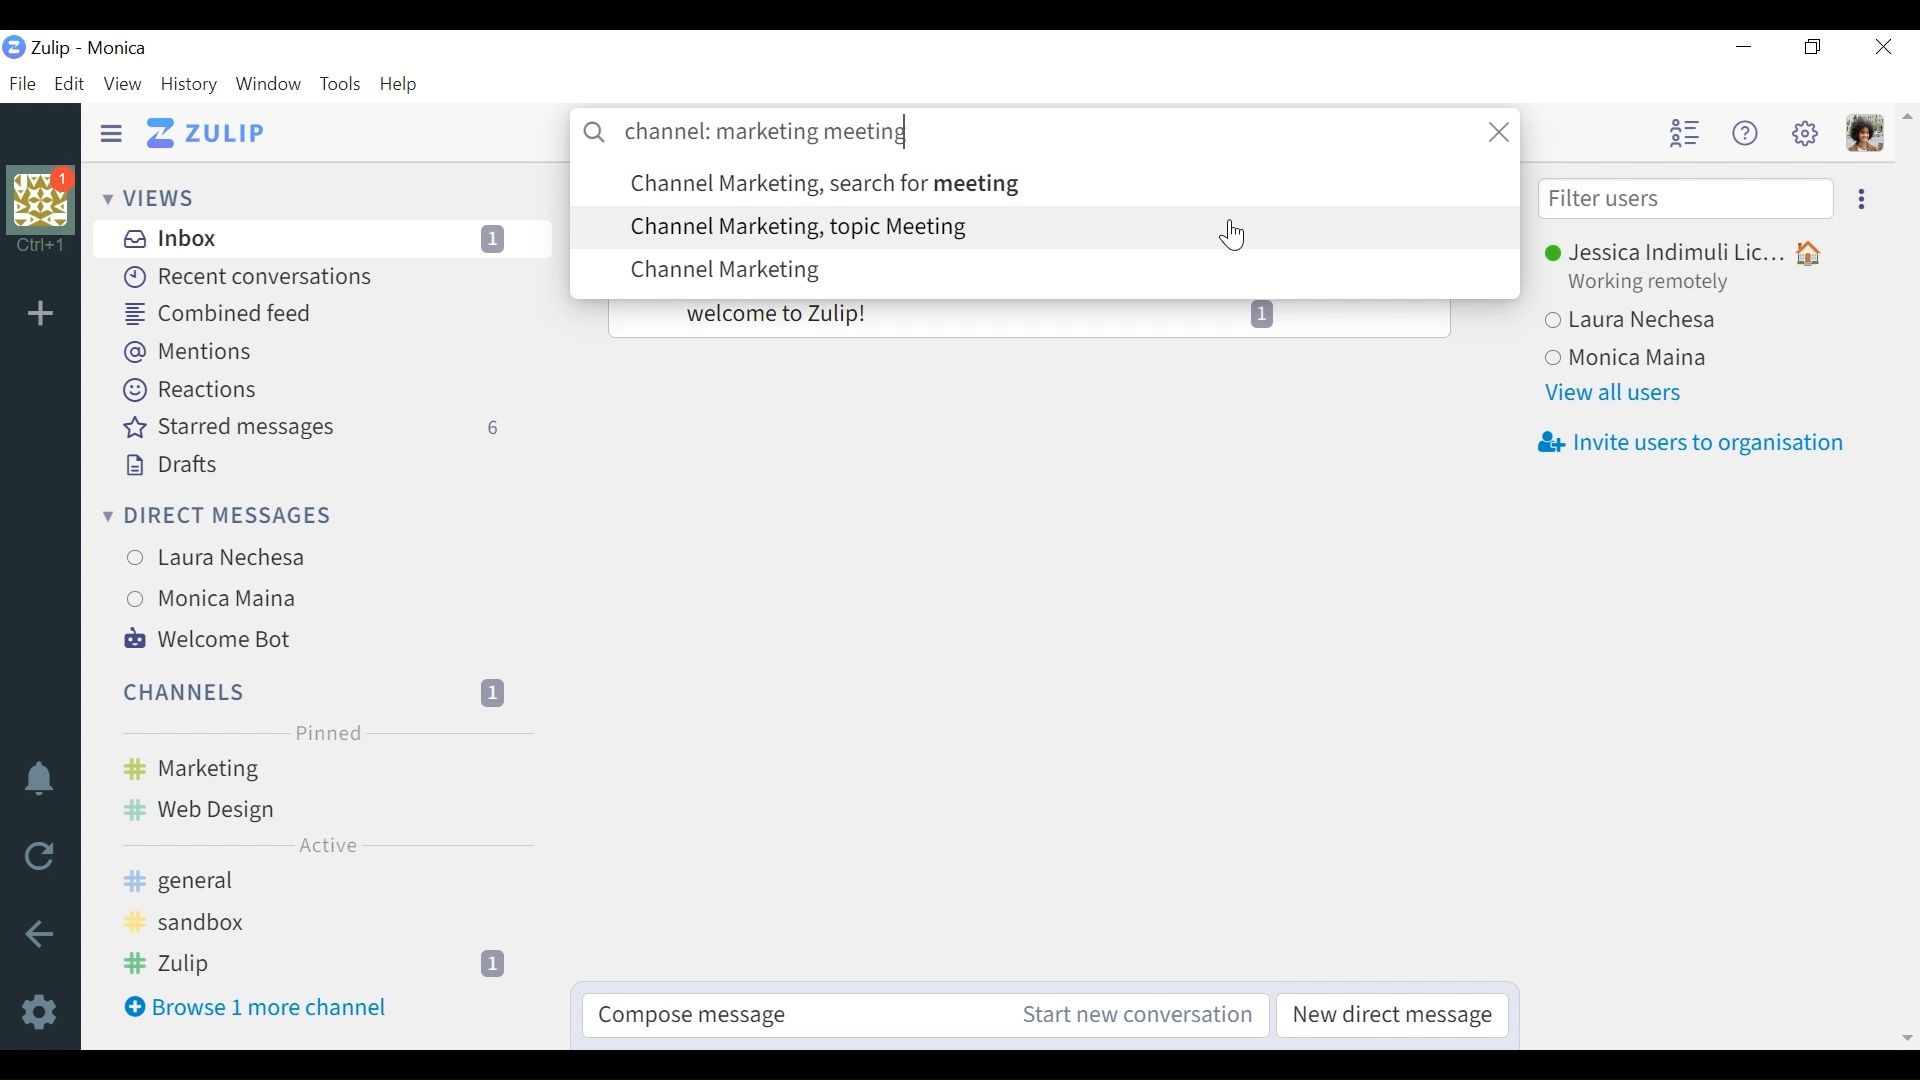 The image size is (1920, 1080). What do you see at coordinates (259, 1006) in the screenshot?
I see `Browse 1 more channel` at bounding box center [259, 1006].